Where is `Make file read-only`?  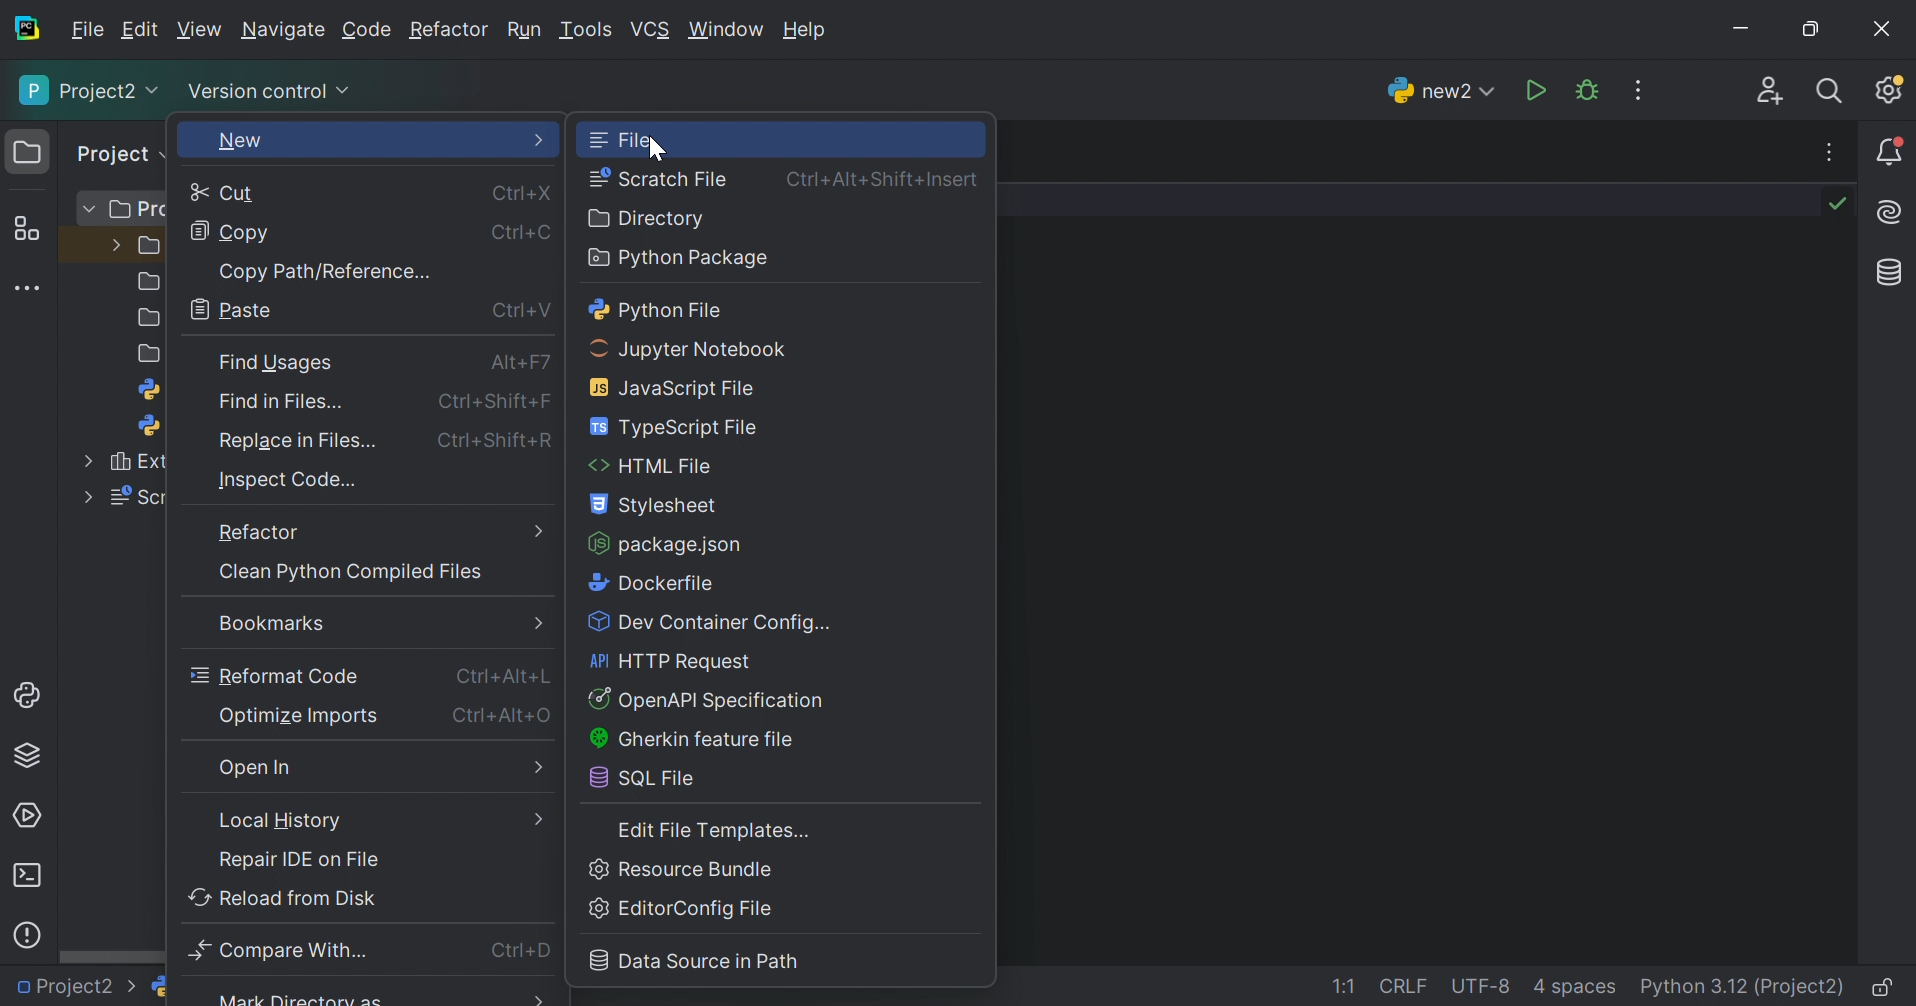 Make file read-only is located at coordinates (1885, 990).